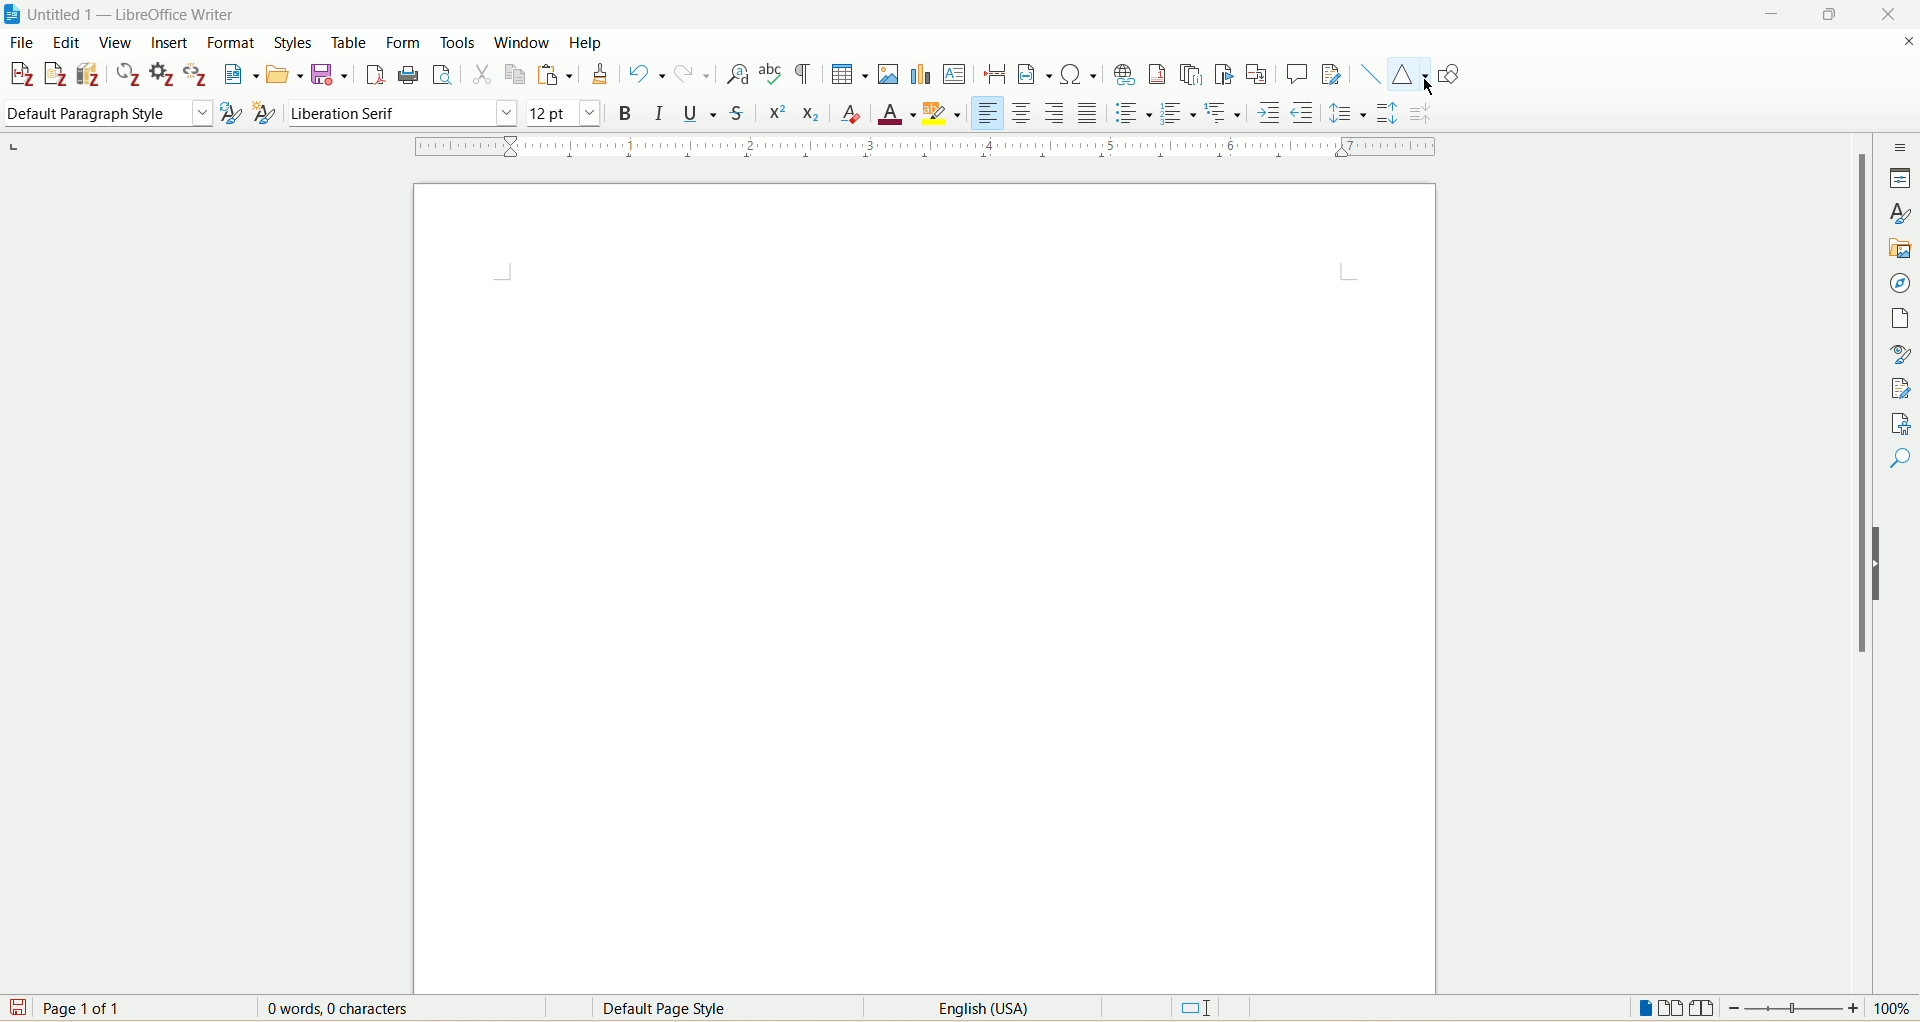 This screenshot has height=1022, width=1920. What do you see at coordinates (660, 111) in the screenshot?
I see `italic` at bounding box center [660, 111].